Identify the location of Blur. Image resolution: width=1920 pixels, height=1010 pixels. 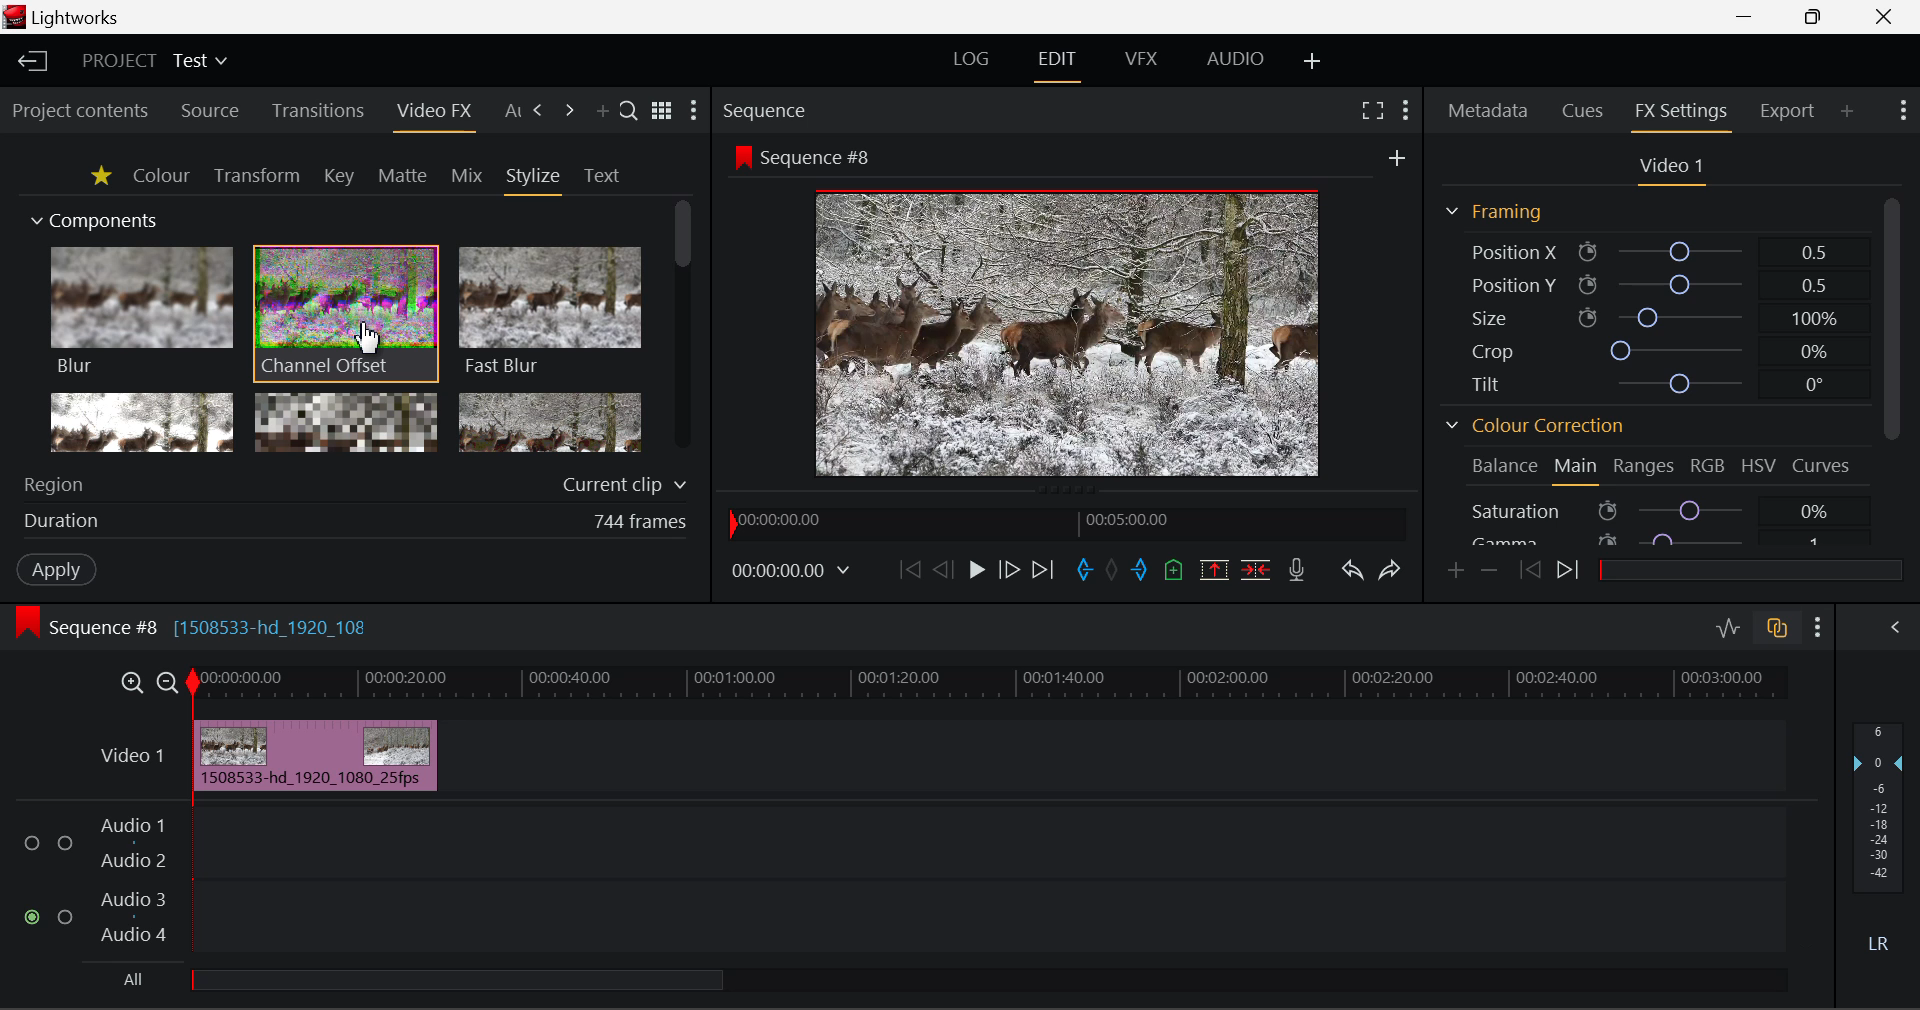
(140, 312).